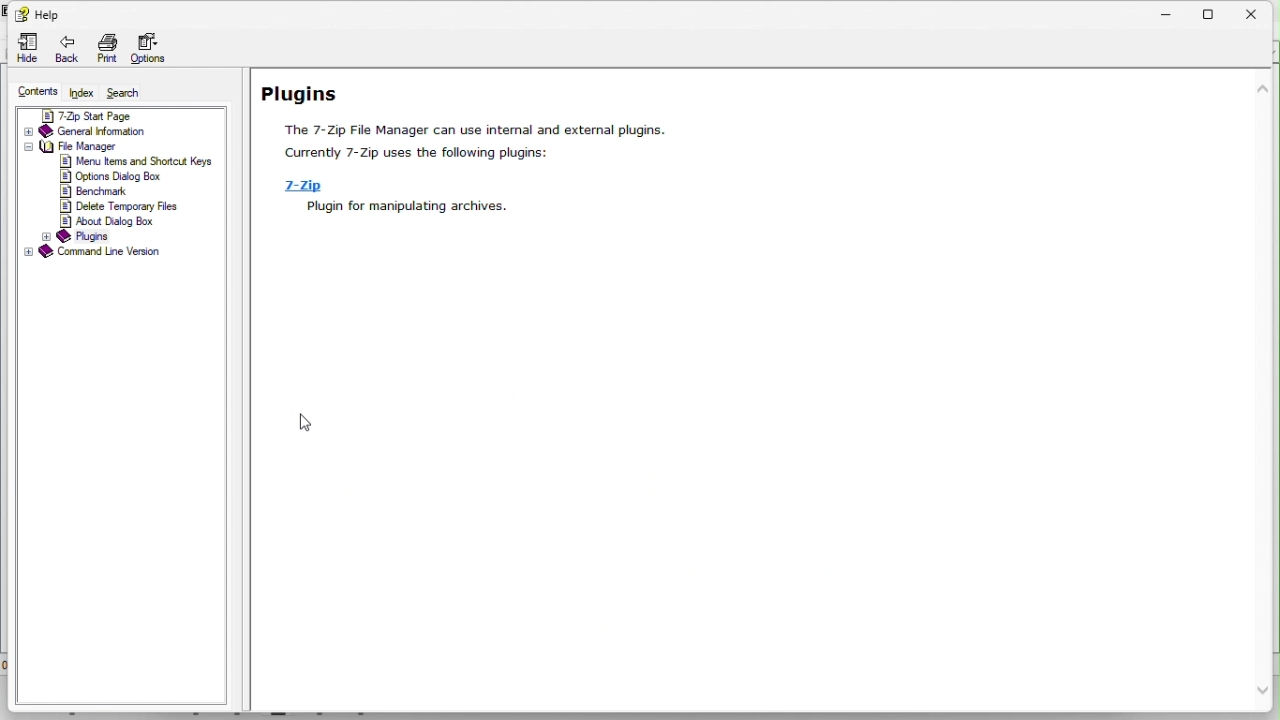  I want to click on Plugin for manipulating archives, so click(402, 207).